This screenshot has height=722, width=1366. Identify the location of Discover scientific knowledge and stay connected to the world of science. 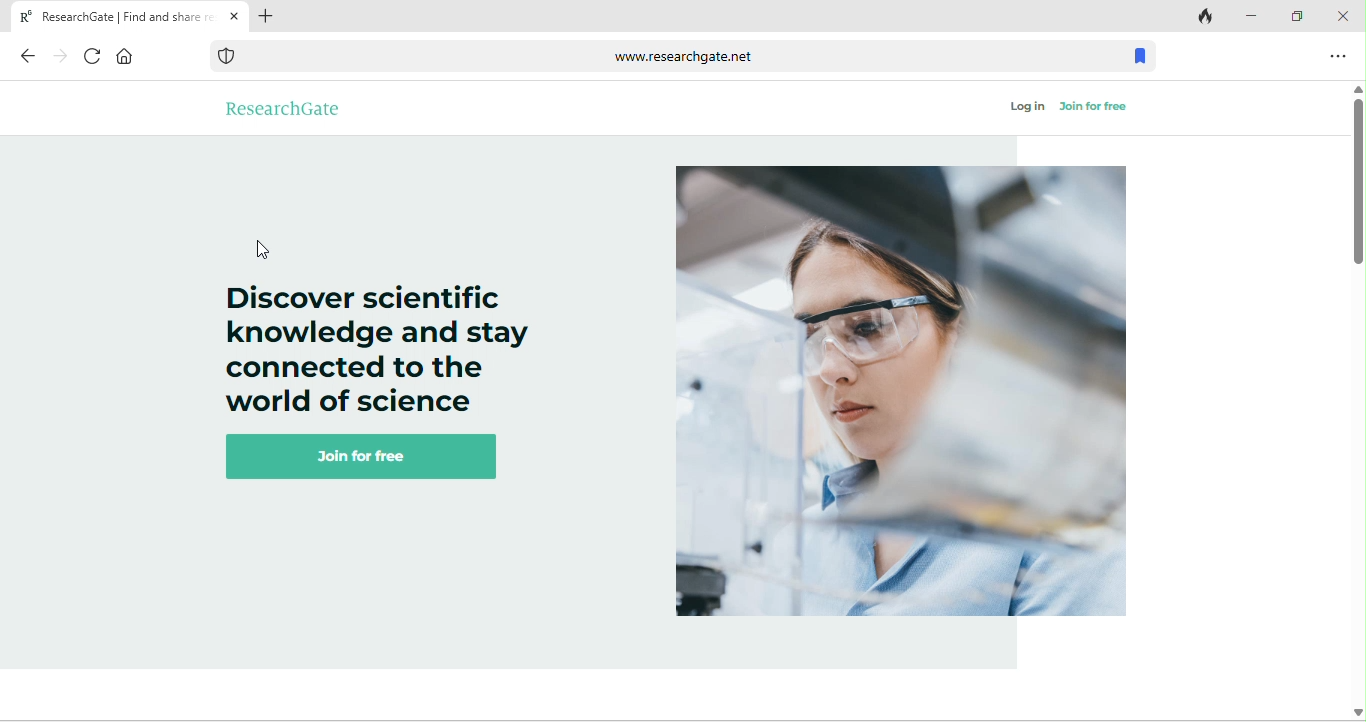
(389, 354).